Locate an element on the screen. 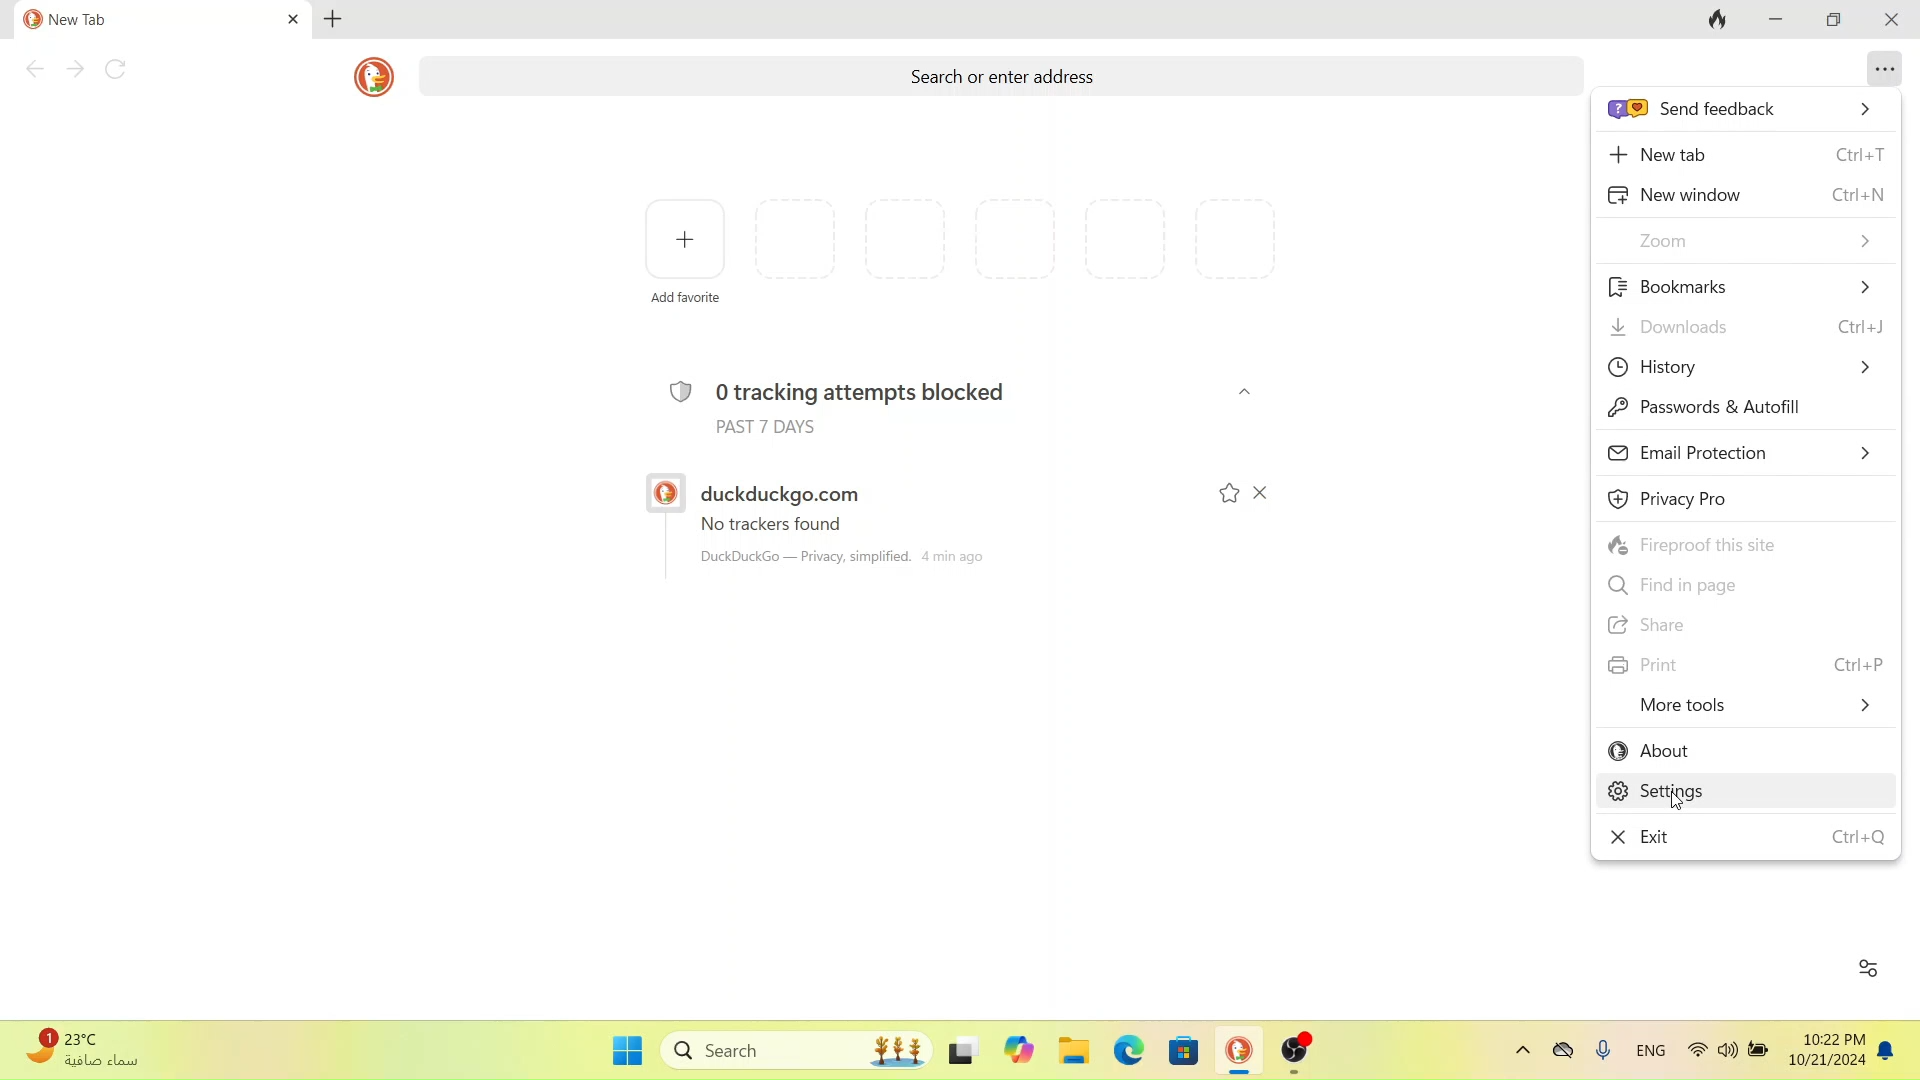 The height and width of the screenshot is (1080, 1920). start is located at coordinates (629, 1051).